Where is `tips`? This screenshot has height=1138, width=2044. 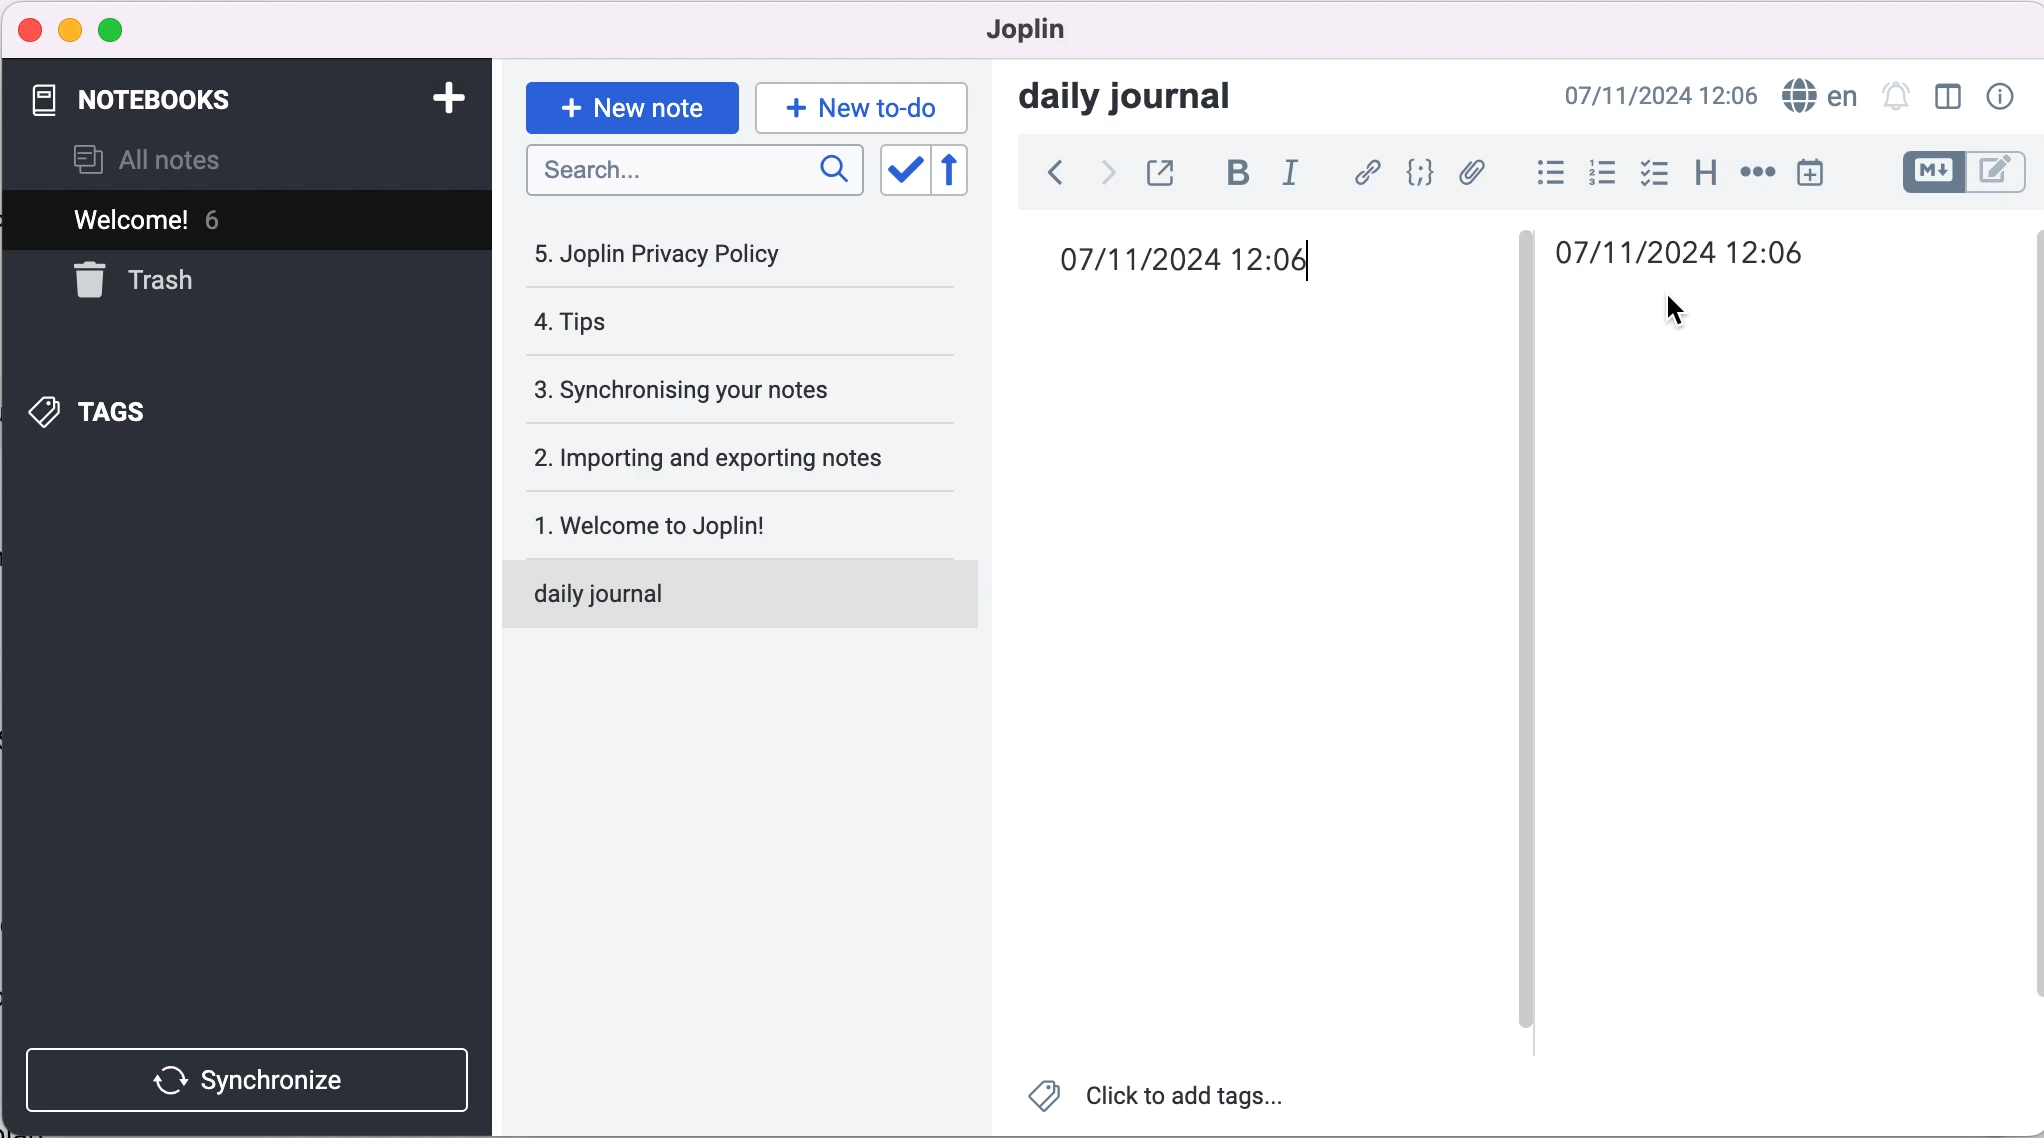
tips is located at coordinates (655, 323).